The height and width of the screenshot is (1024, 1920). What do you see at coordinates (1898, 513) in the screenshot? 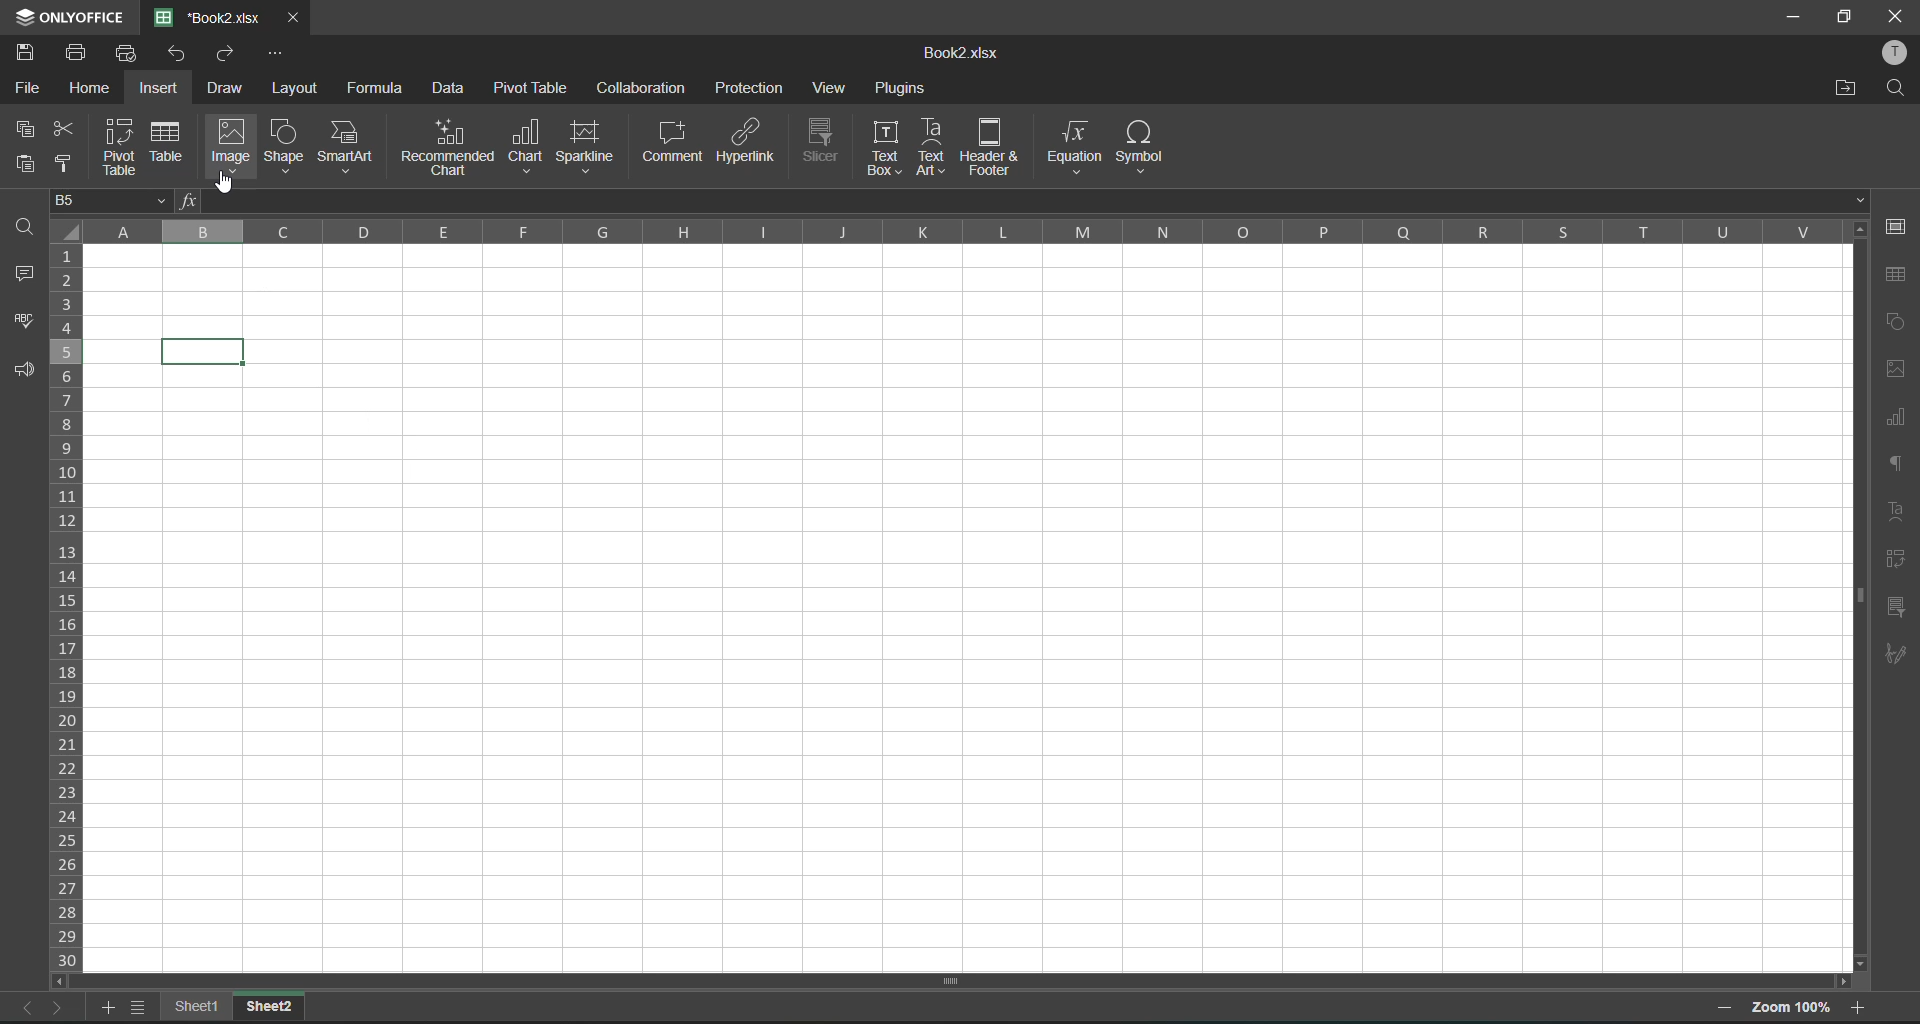
I see `text` at bounding box center [1898, 513].